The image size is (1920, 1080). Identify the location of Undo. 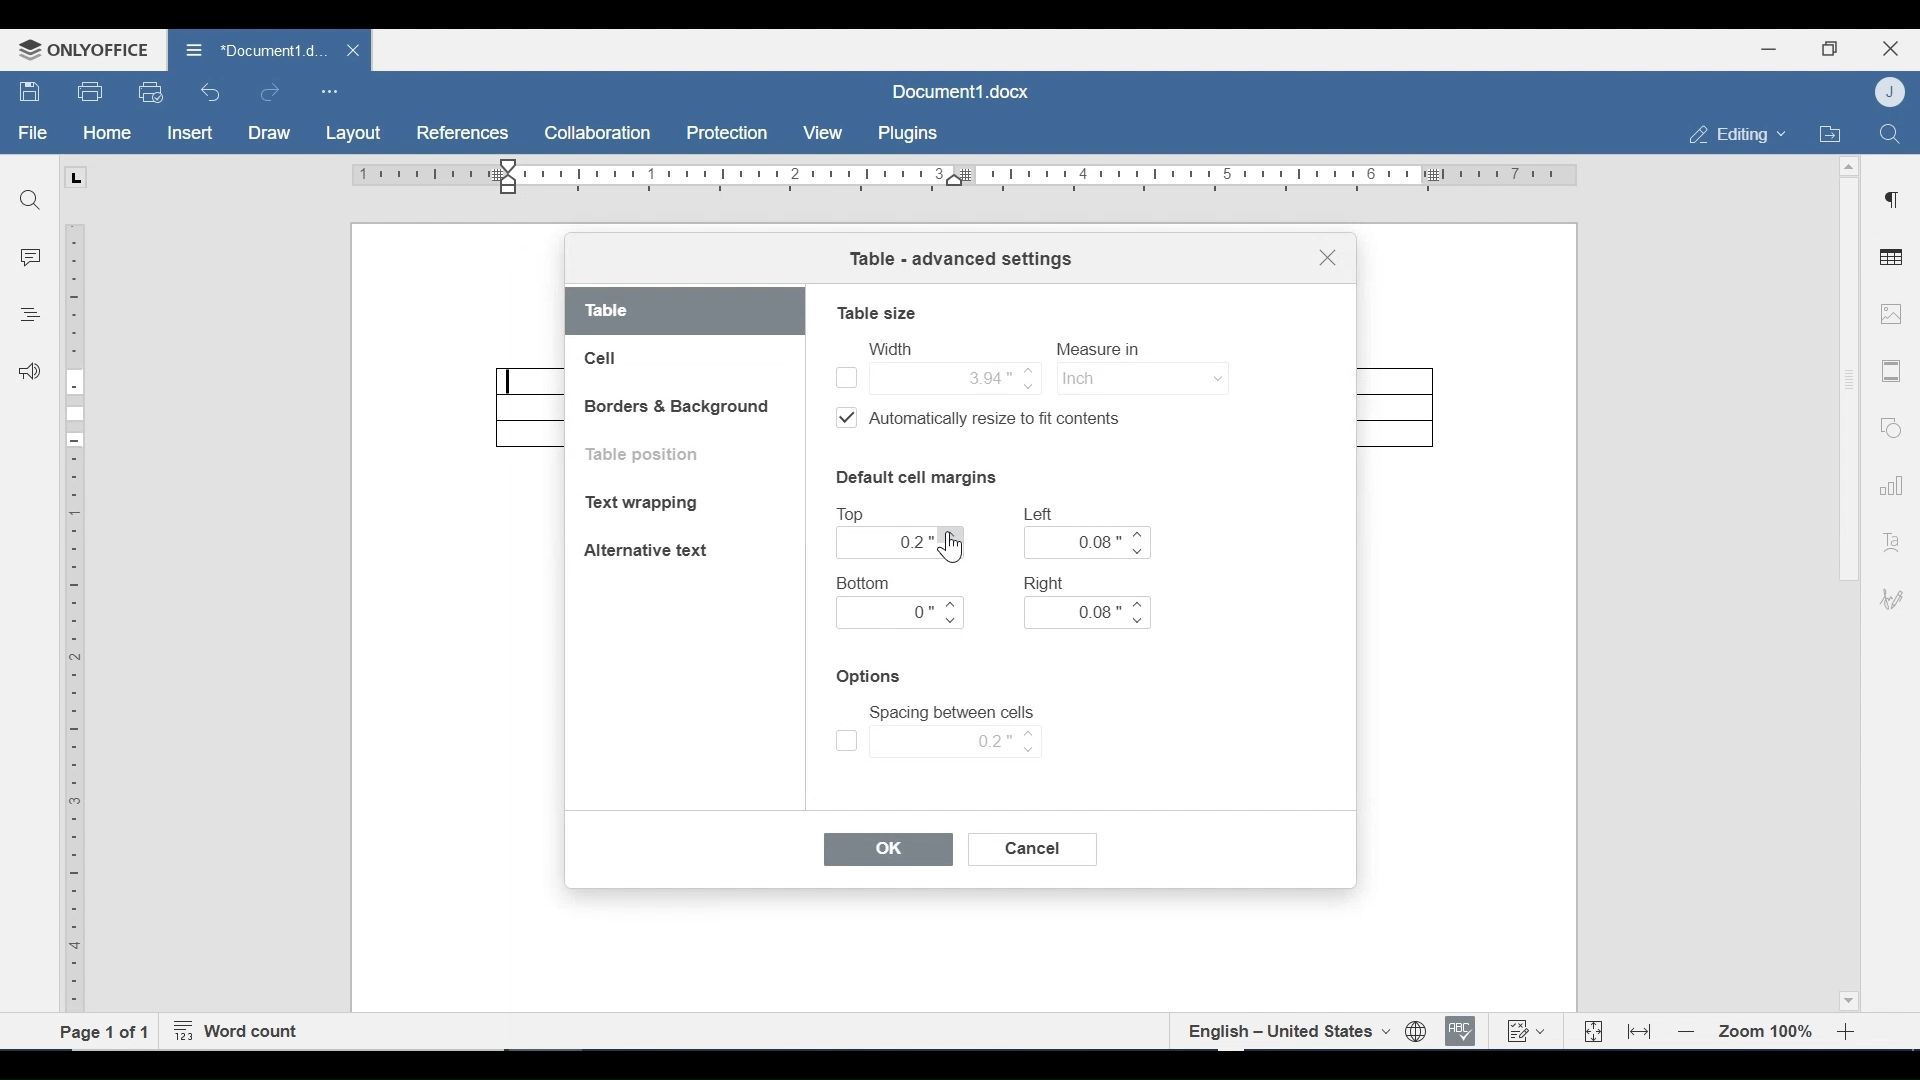
(211, 92).